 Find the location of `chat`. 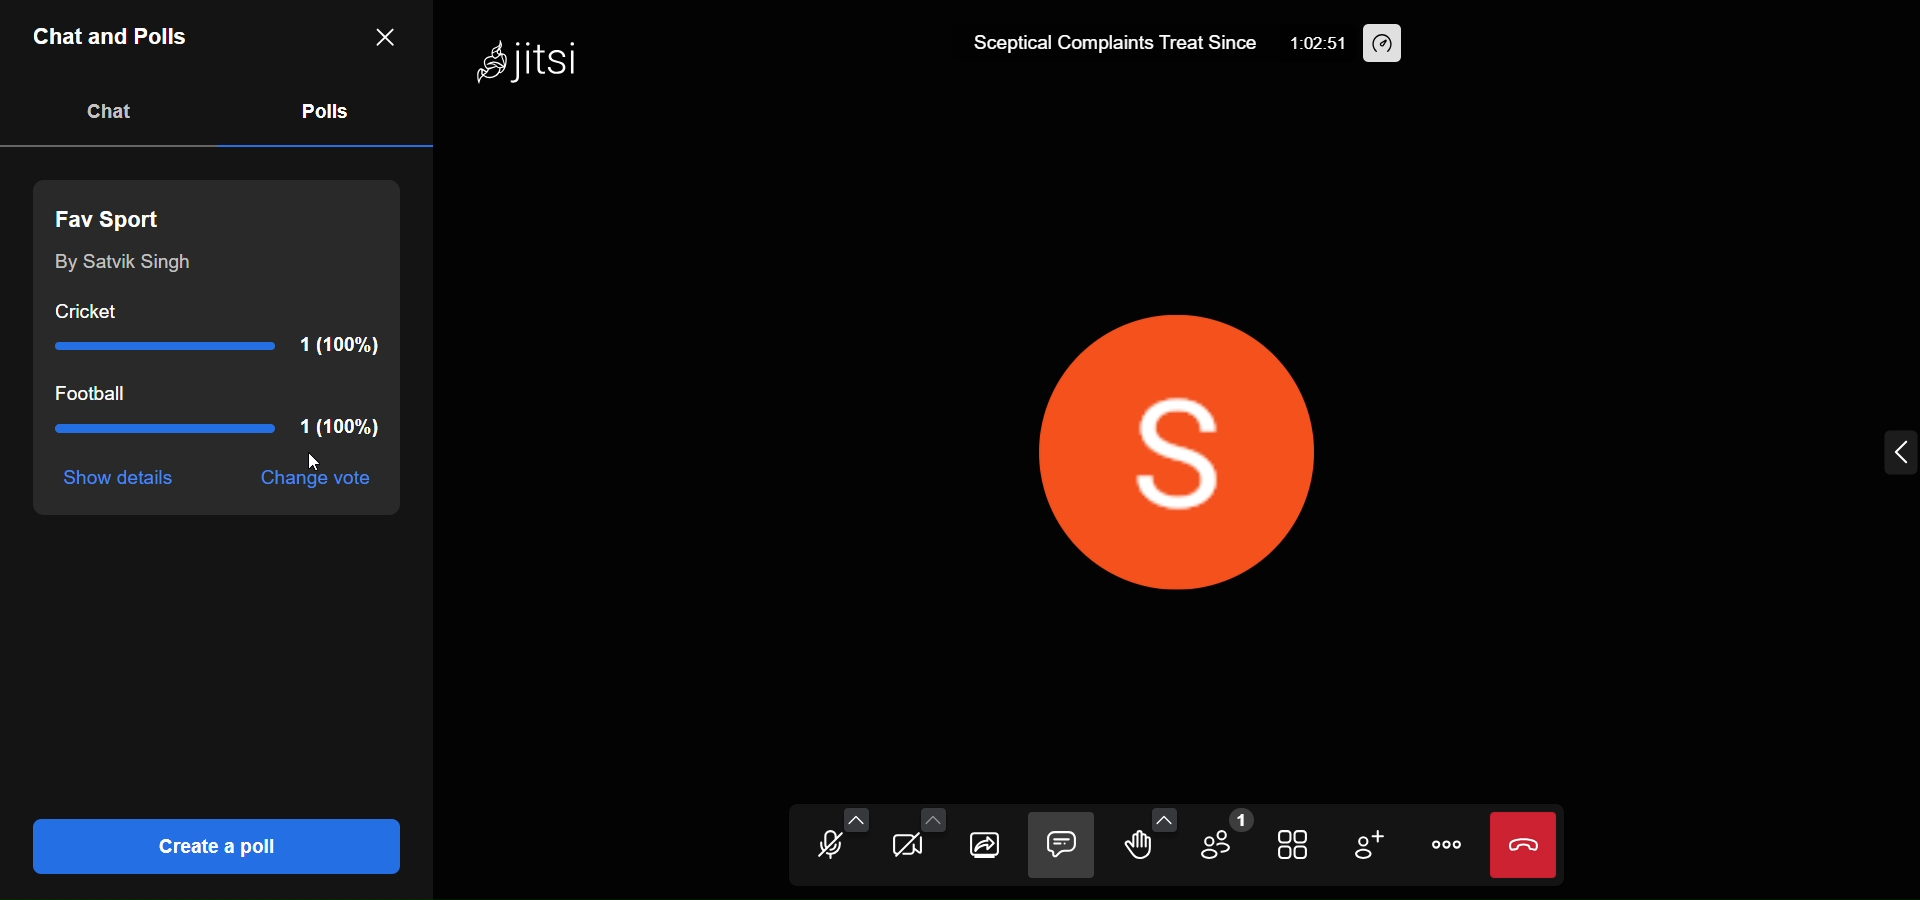

chat is located at coordinates (1061, 846).